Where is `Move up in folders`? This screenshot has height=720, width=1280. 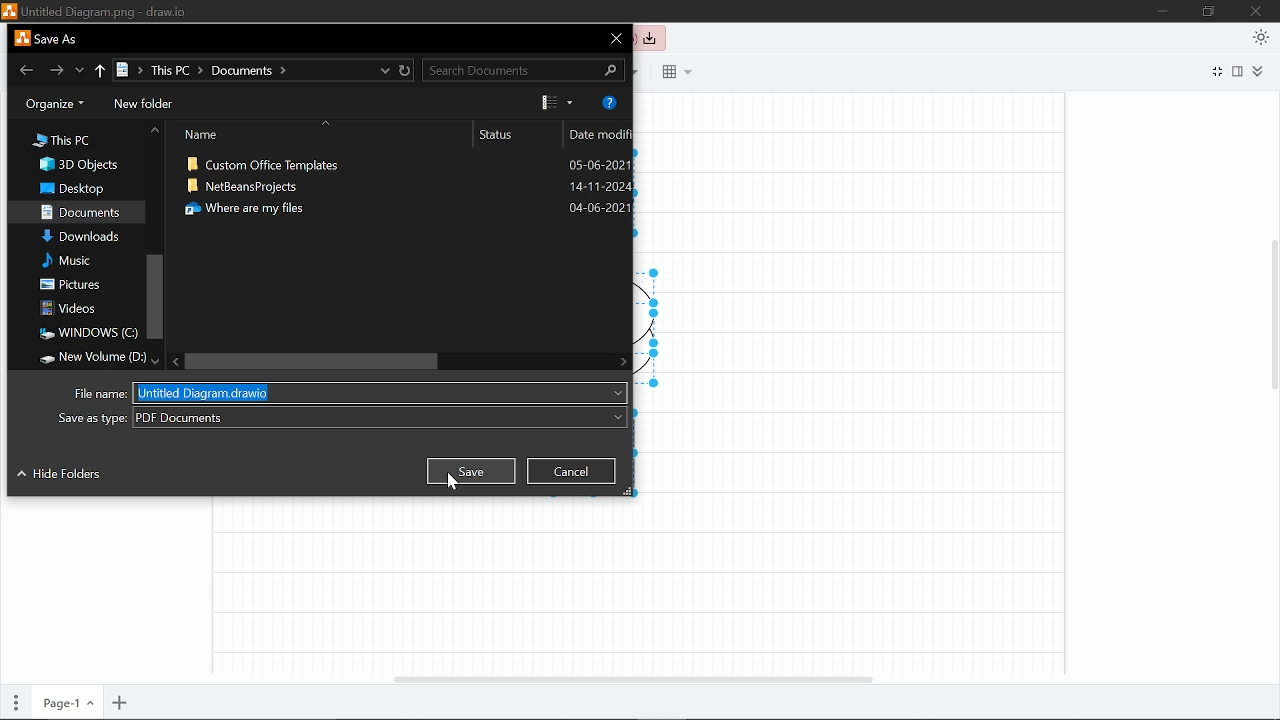
Move up in folders is located at coordinates (153, 131).